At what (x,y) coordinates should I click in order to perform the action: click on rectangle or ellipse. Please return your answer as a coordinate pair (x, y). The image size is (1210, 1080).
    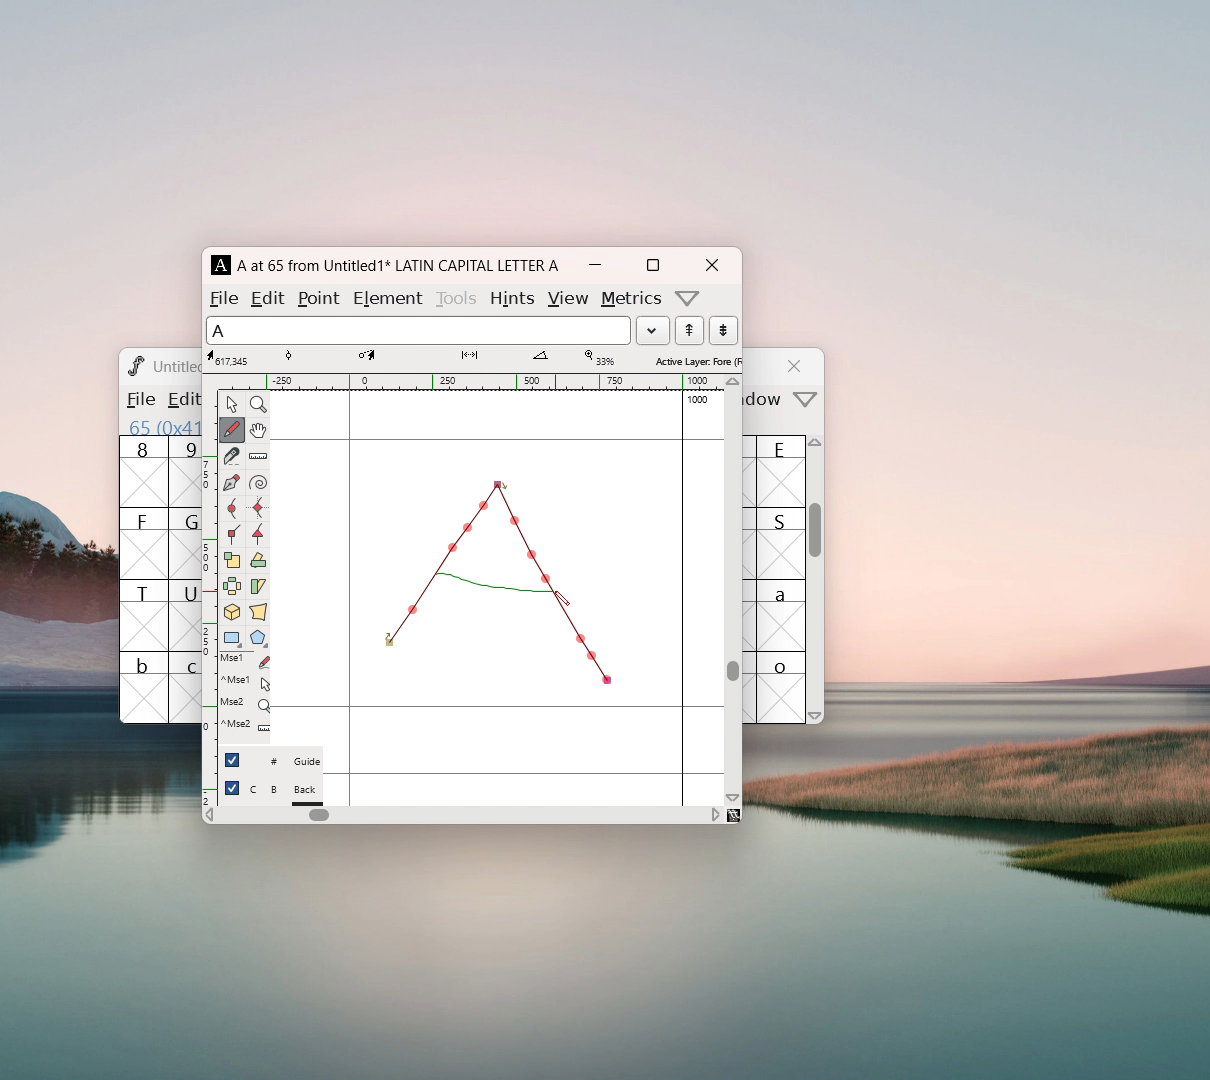
    Looking at the image, I should click on (233, 639).